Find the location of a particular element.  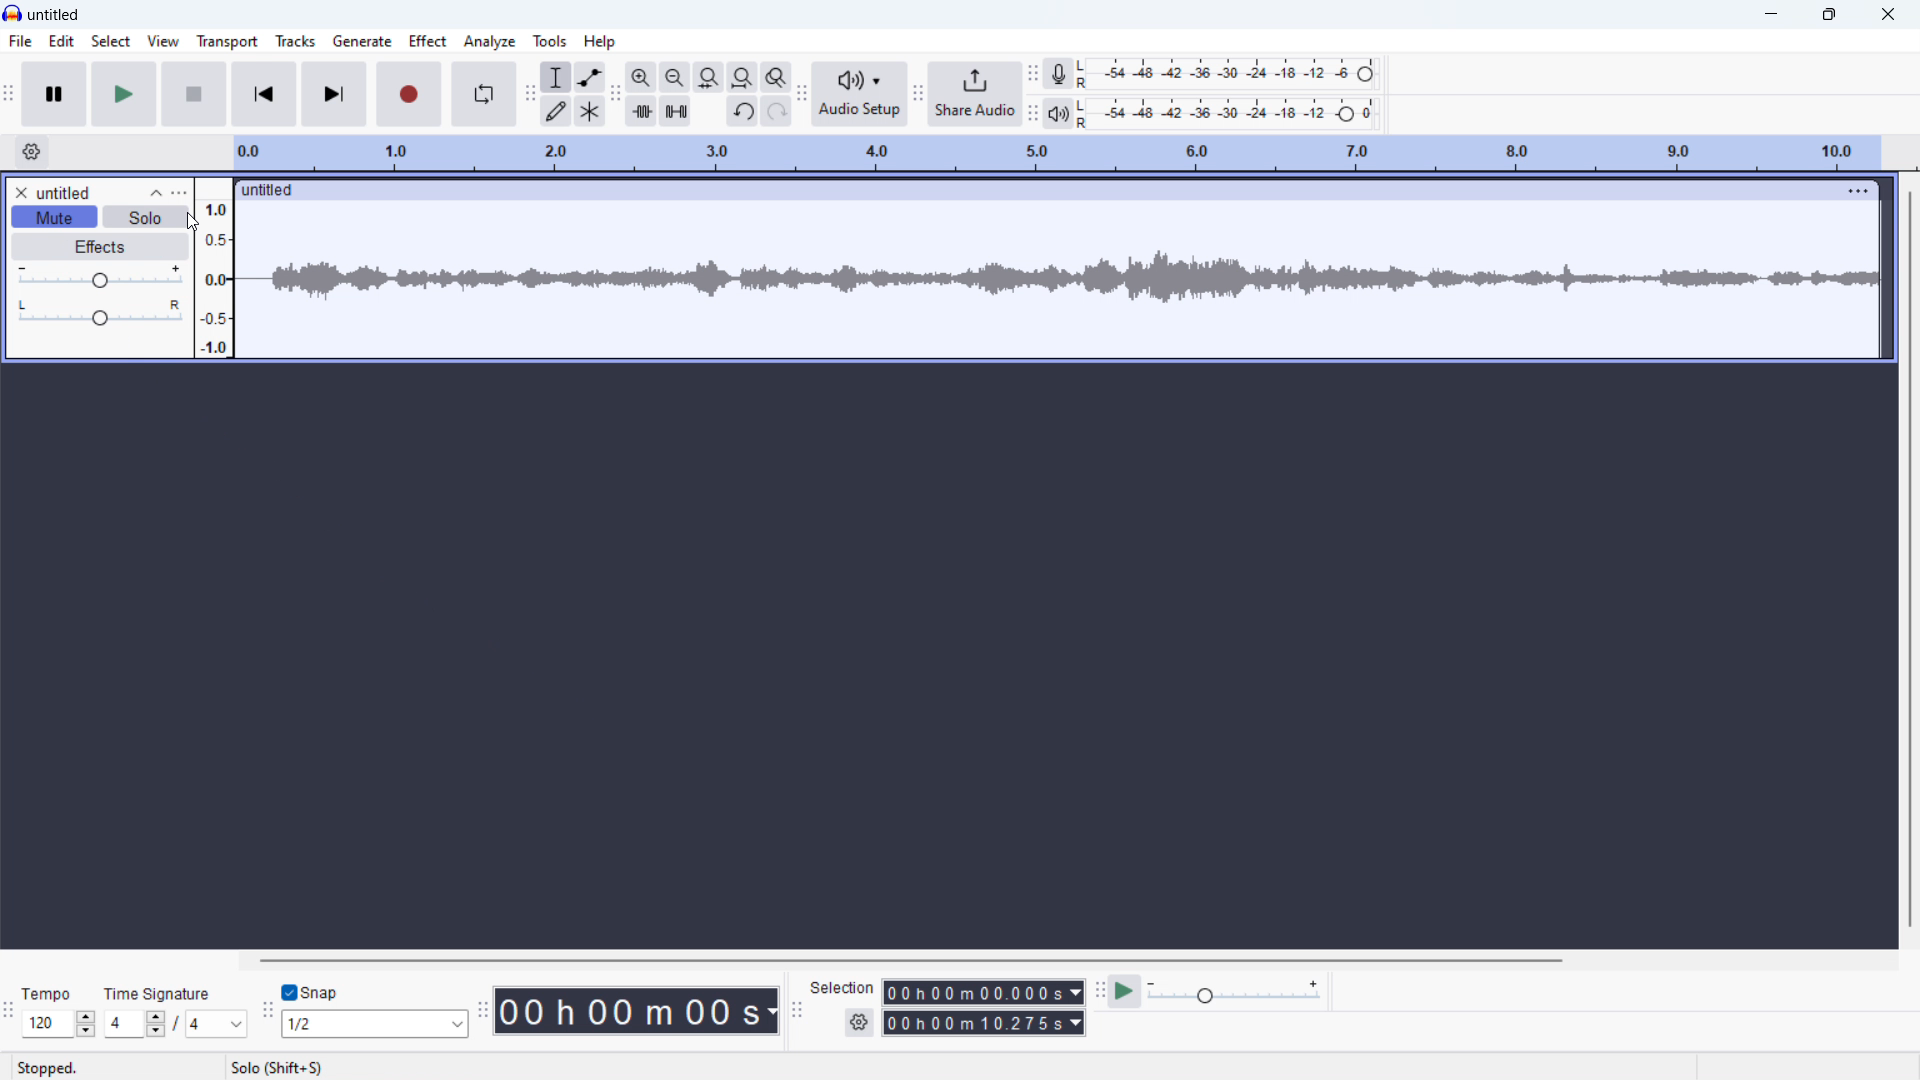

share audio is located at coordinates (974, 94).